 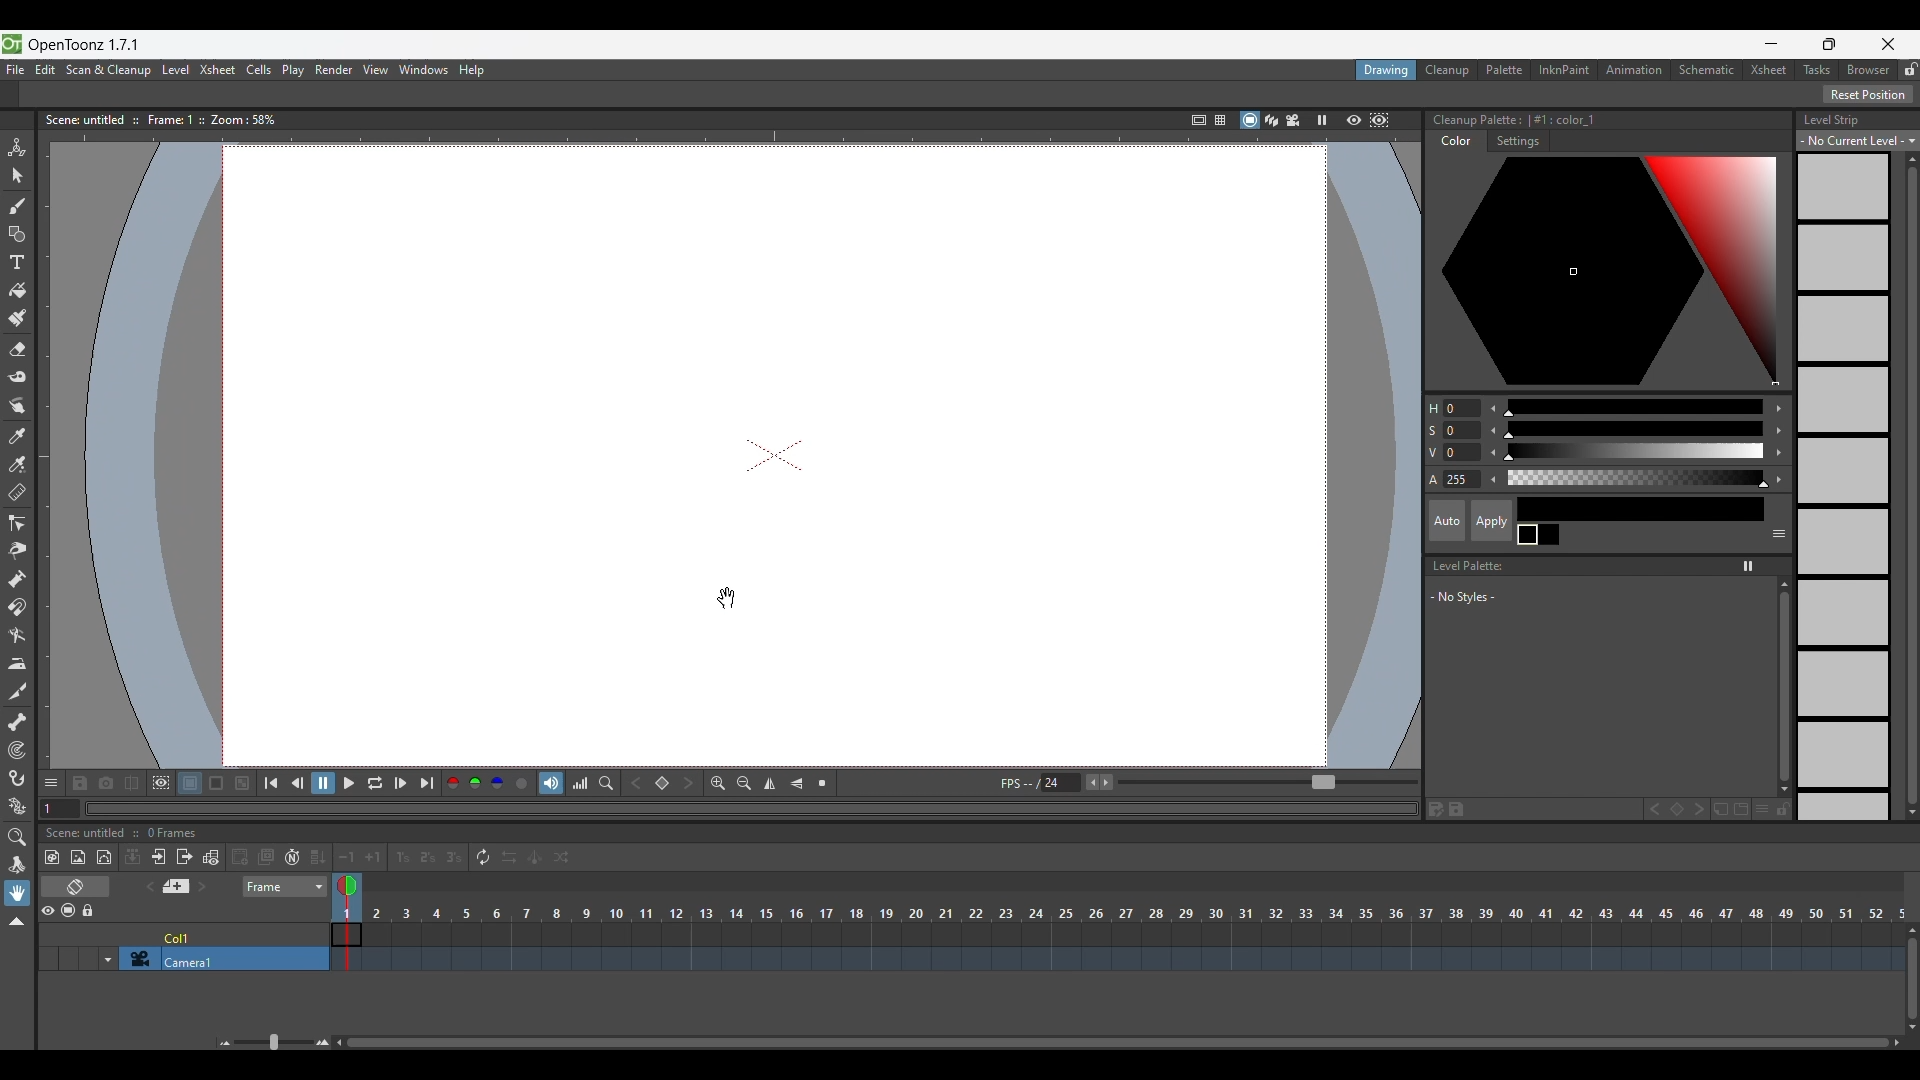 I want to click on Selection tool, so click(x=16, y=176).